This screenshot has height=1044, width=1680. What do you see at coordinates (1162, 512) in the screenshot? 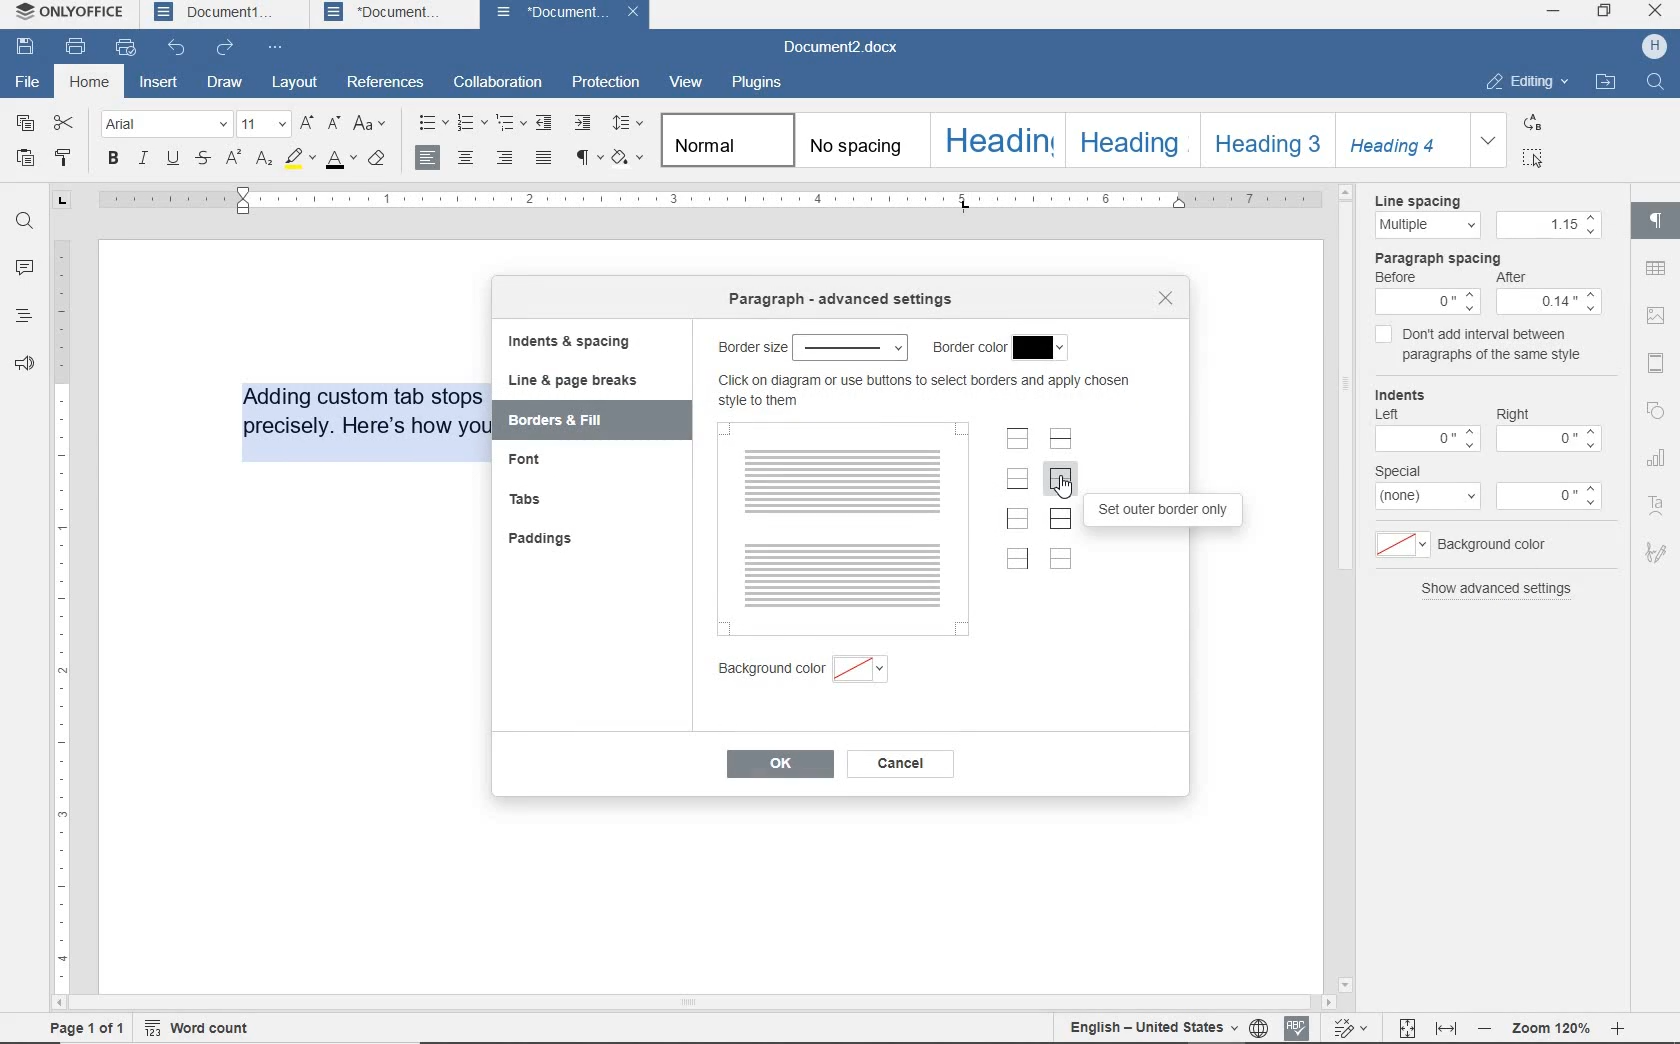
I see `set outer border only` at bounding box center [1162, 512].